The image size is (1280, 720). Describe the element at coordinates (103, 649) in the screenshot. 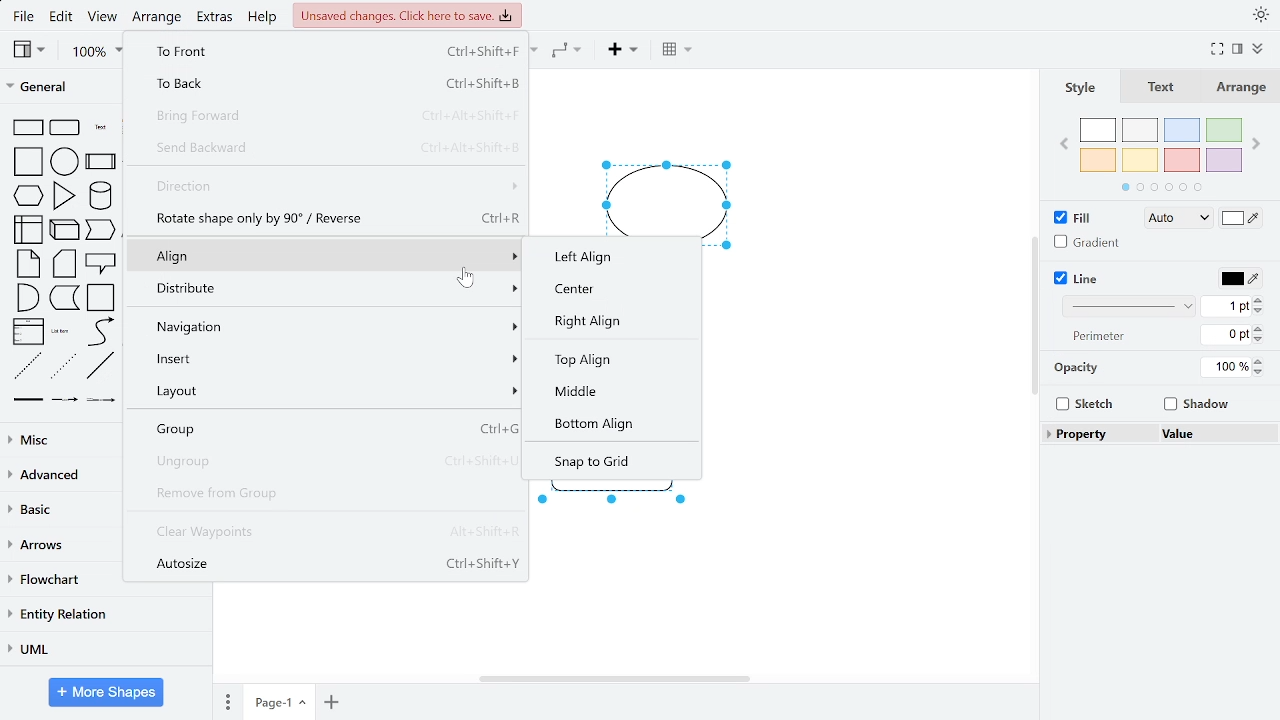

I see `UML` at that location.